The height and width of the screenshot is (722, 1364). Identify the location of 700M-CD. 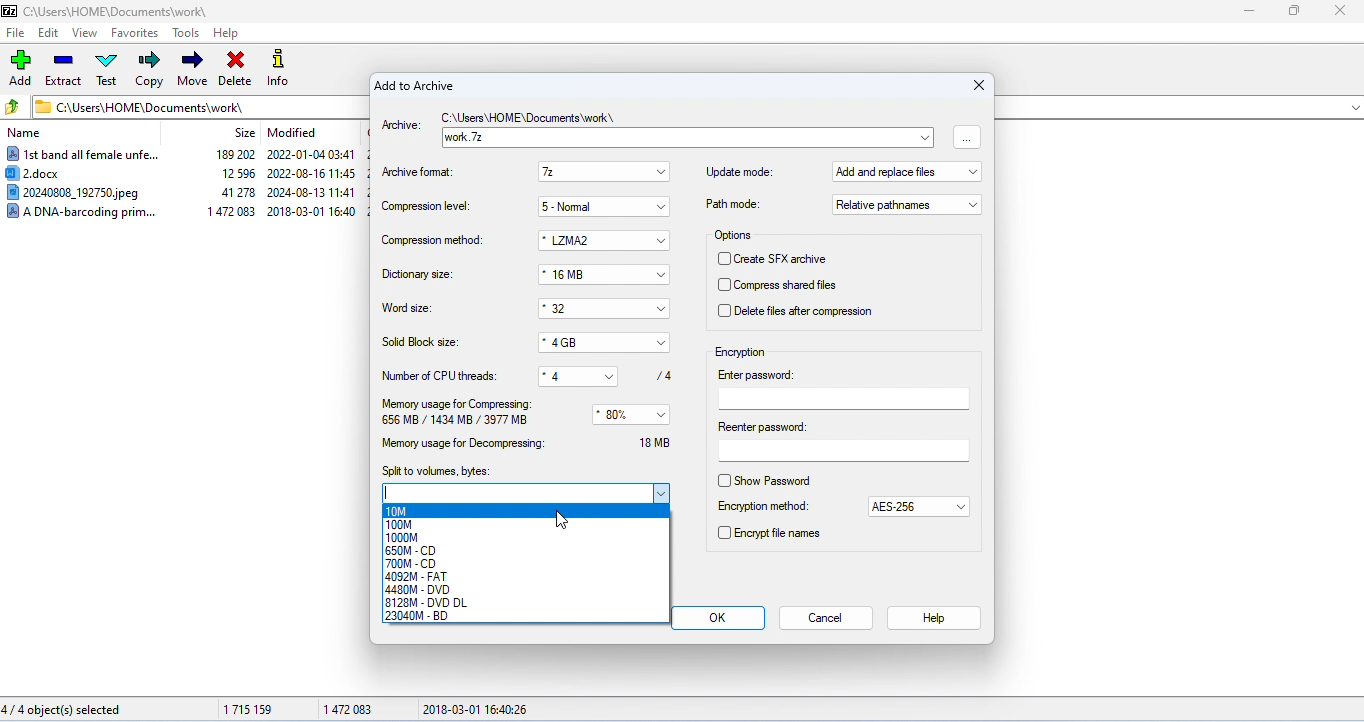
(410, 564).